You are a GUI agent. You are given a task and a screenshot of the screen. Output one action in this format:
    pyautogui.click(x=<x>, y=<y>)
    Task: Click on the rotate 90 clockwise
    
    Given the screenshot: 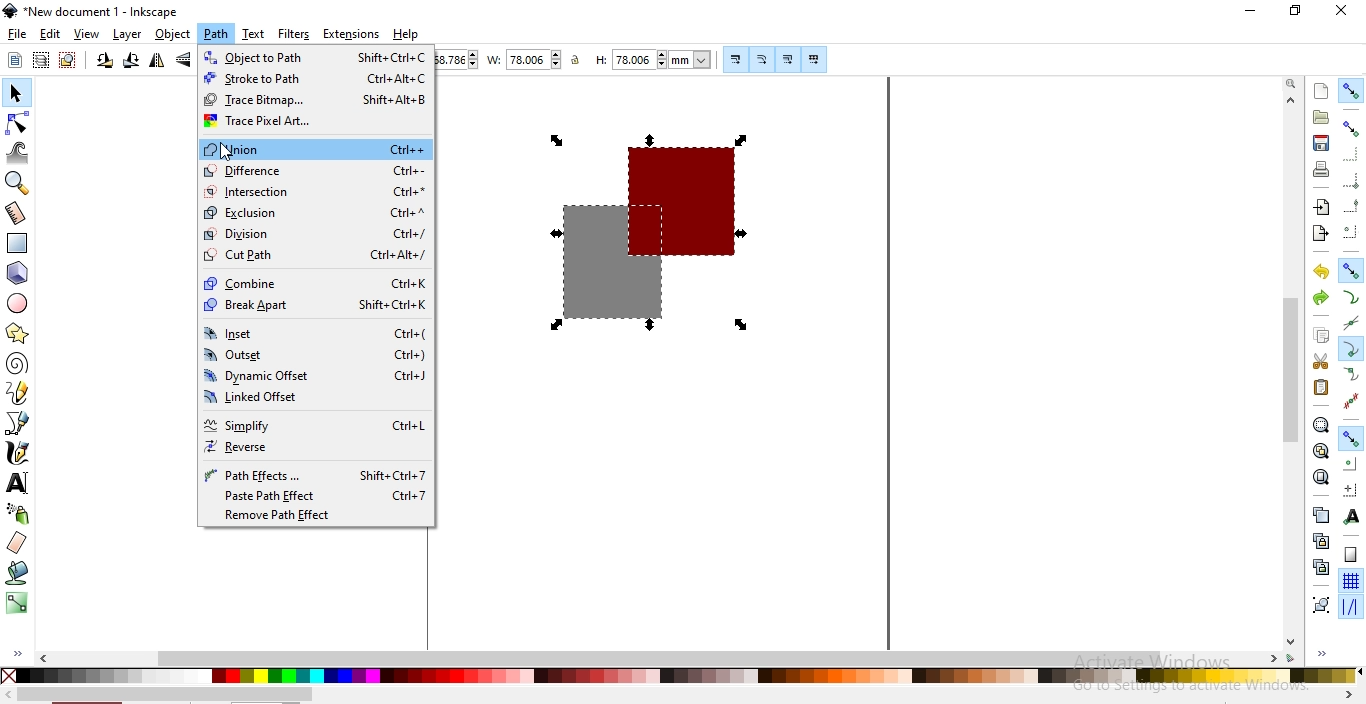 What is the action you would take?
    pyautogui.click(x=129, y=62)
    